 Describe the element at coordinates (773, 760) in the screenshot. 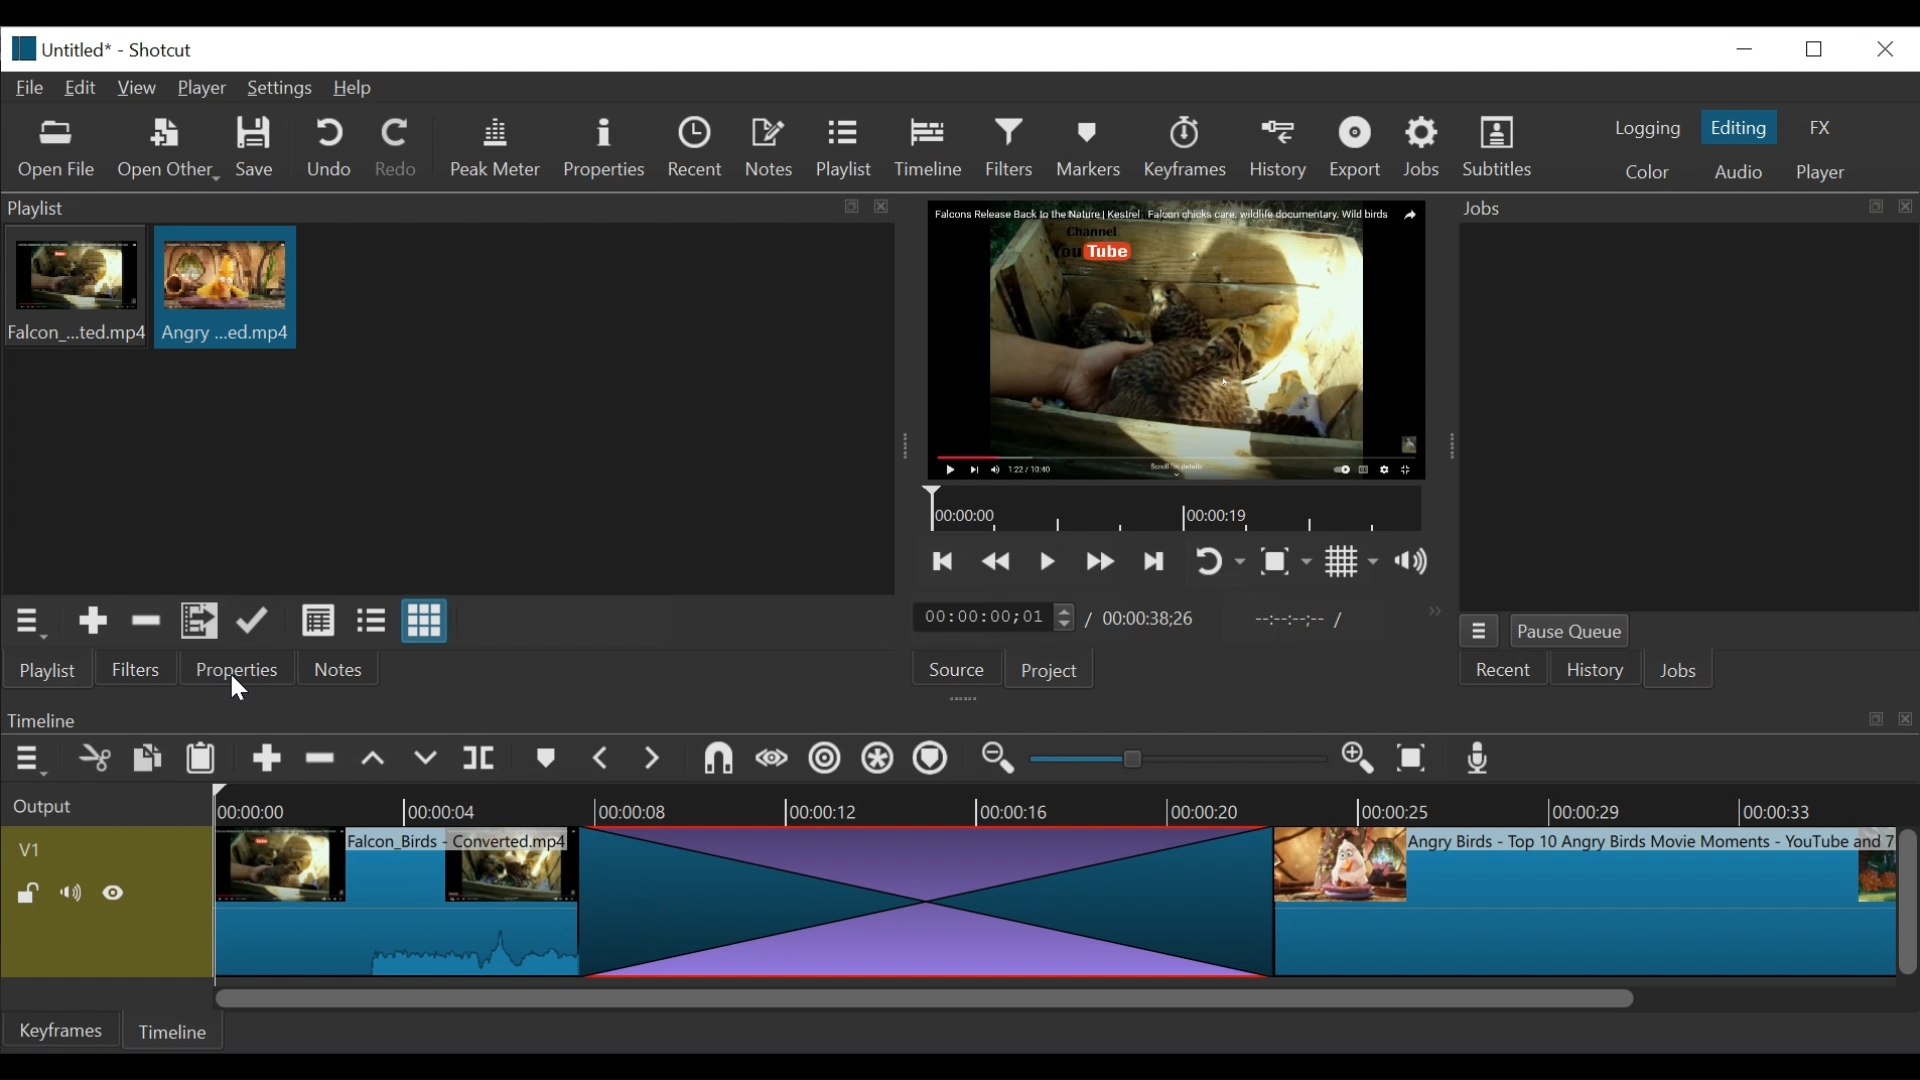

I see `scrub while dragging` at that location.